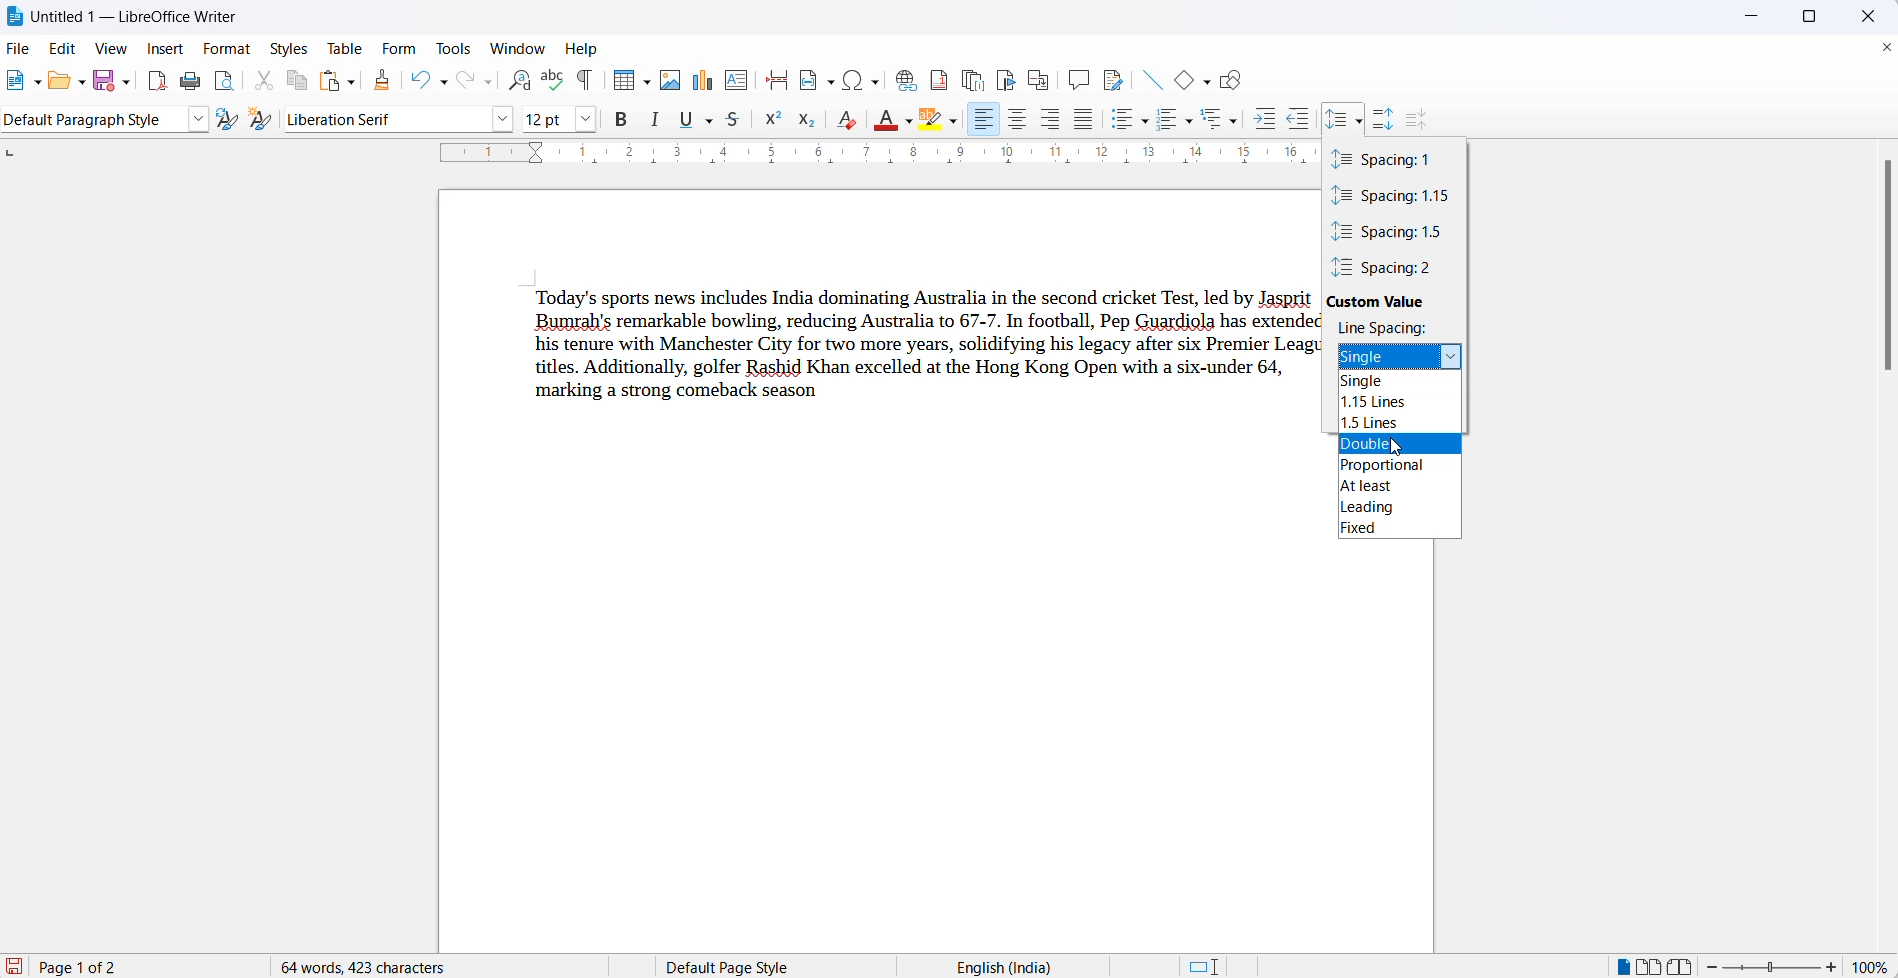 The width and height of the screenshot is (1898, 978). What do you see at coordinates (77, 82) in the screenshot?
I see `open options` at bounding box center [77, 82].